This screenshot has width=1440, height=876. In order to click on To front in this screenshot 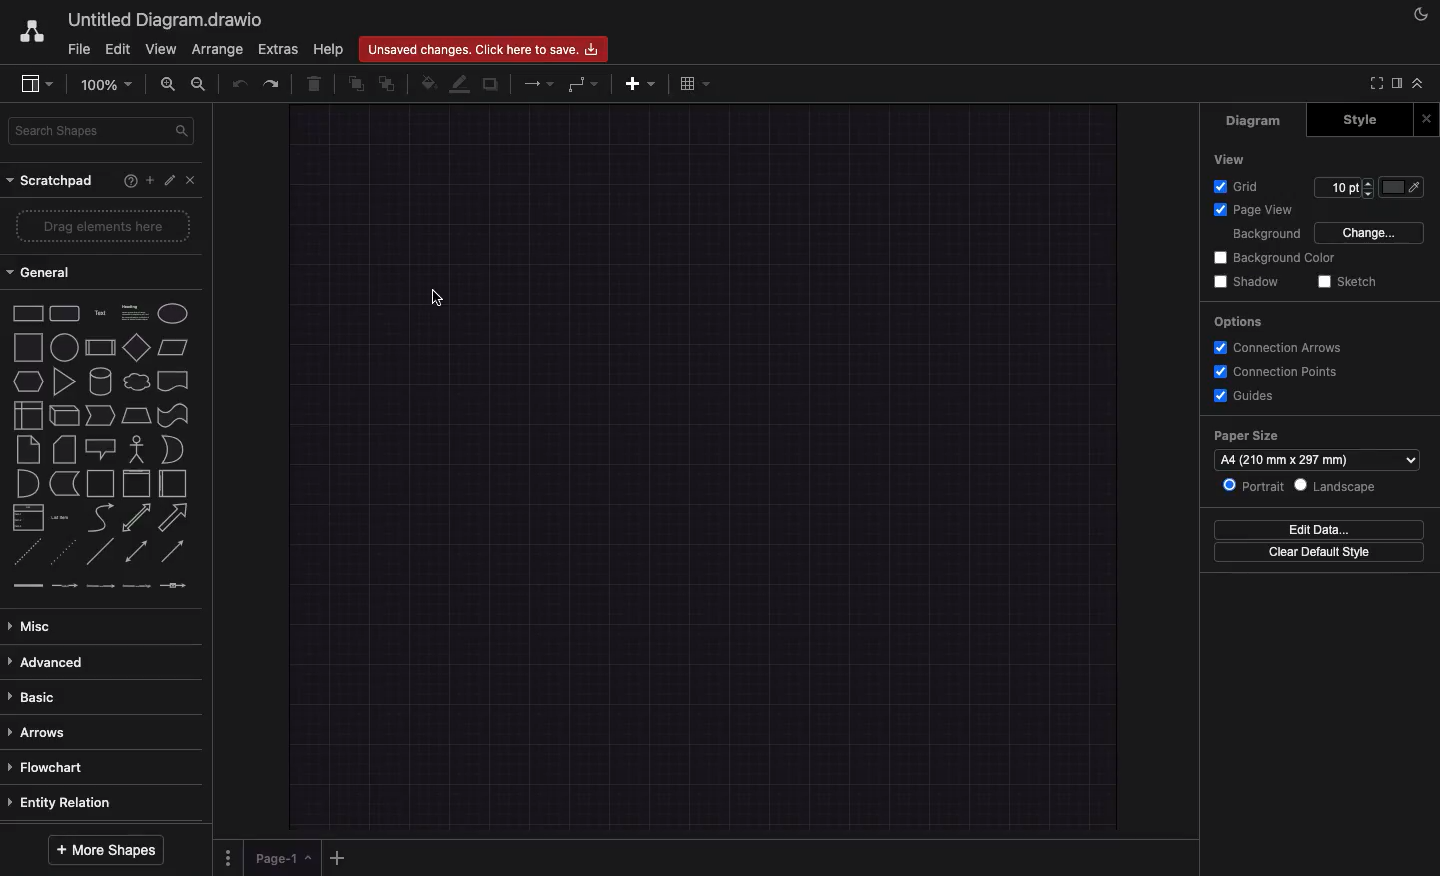, I will do `click(355, 85)`.